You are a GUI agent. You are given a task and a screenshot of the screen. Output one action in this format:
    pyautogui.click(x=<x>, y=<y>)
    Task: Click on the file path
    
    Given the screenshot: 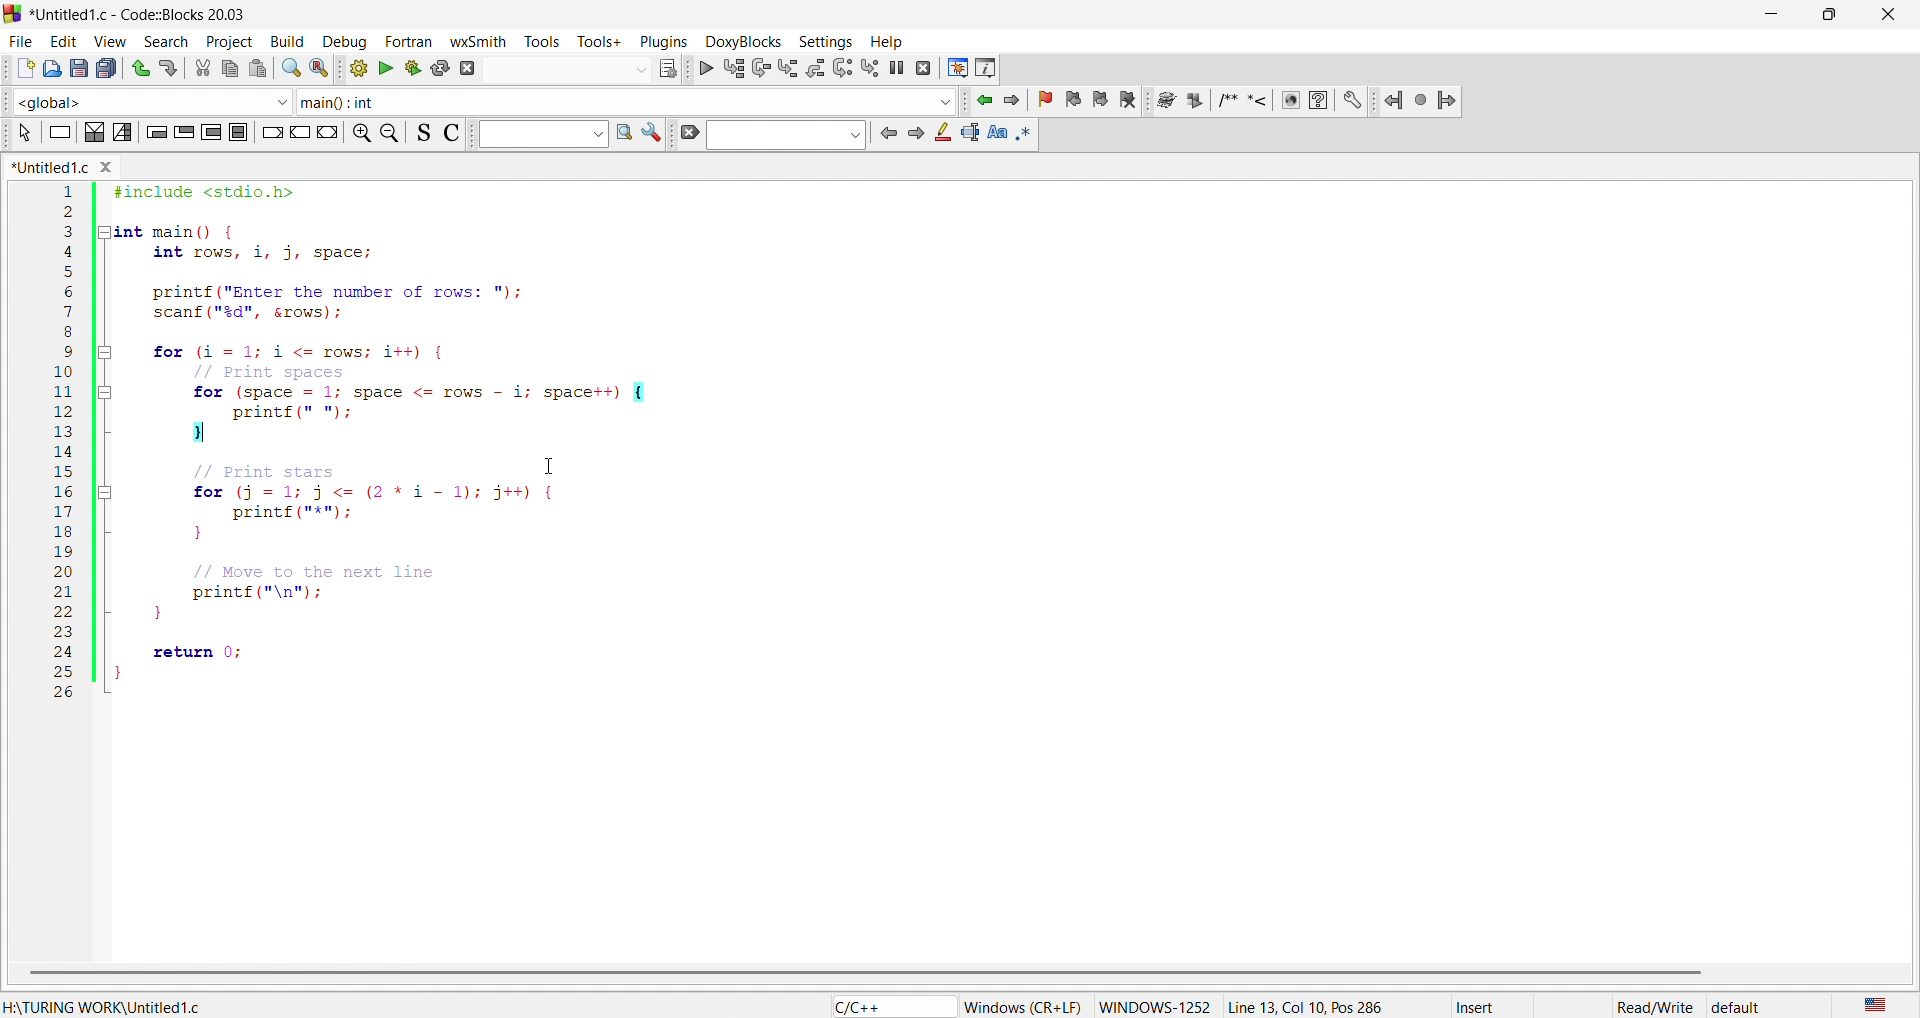 What is the action you would take?
    pyautogui.click(x=106, y=1009)
    